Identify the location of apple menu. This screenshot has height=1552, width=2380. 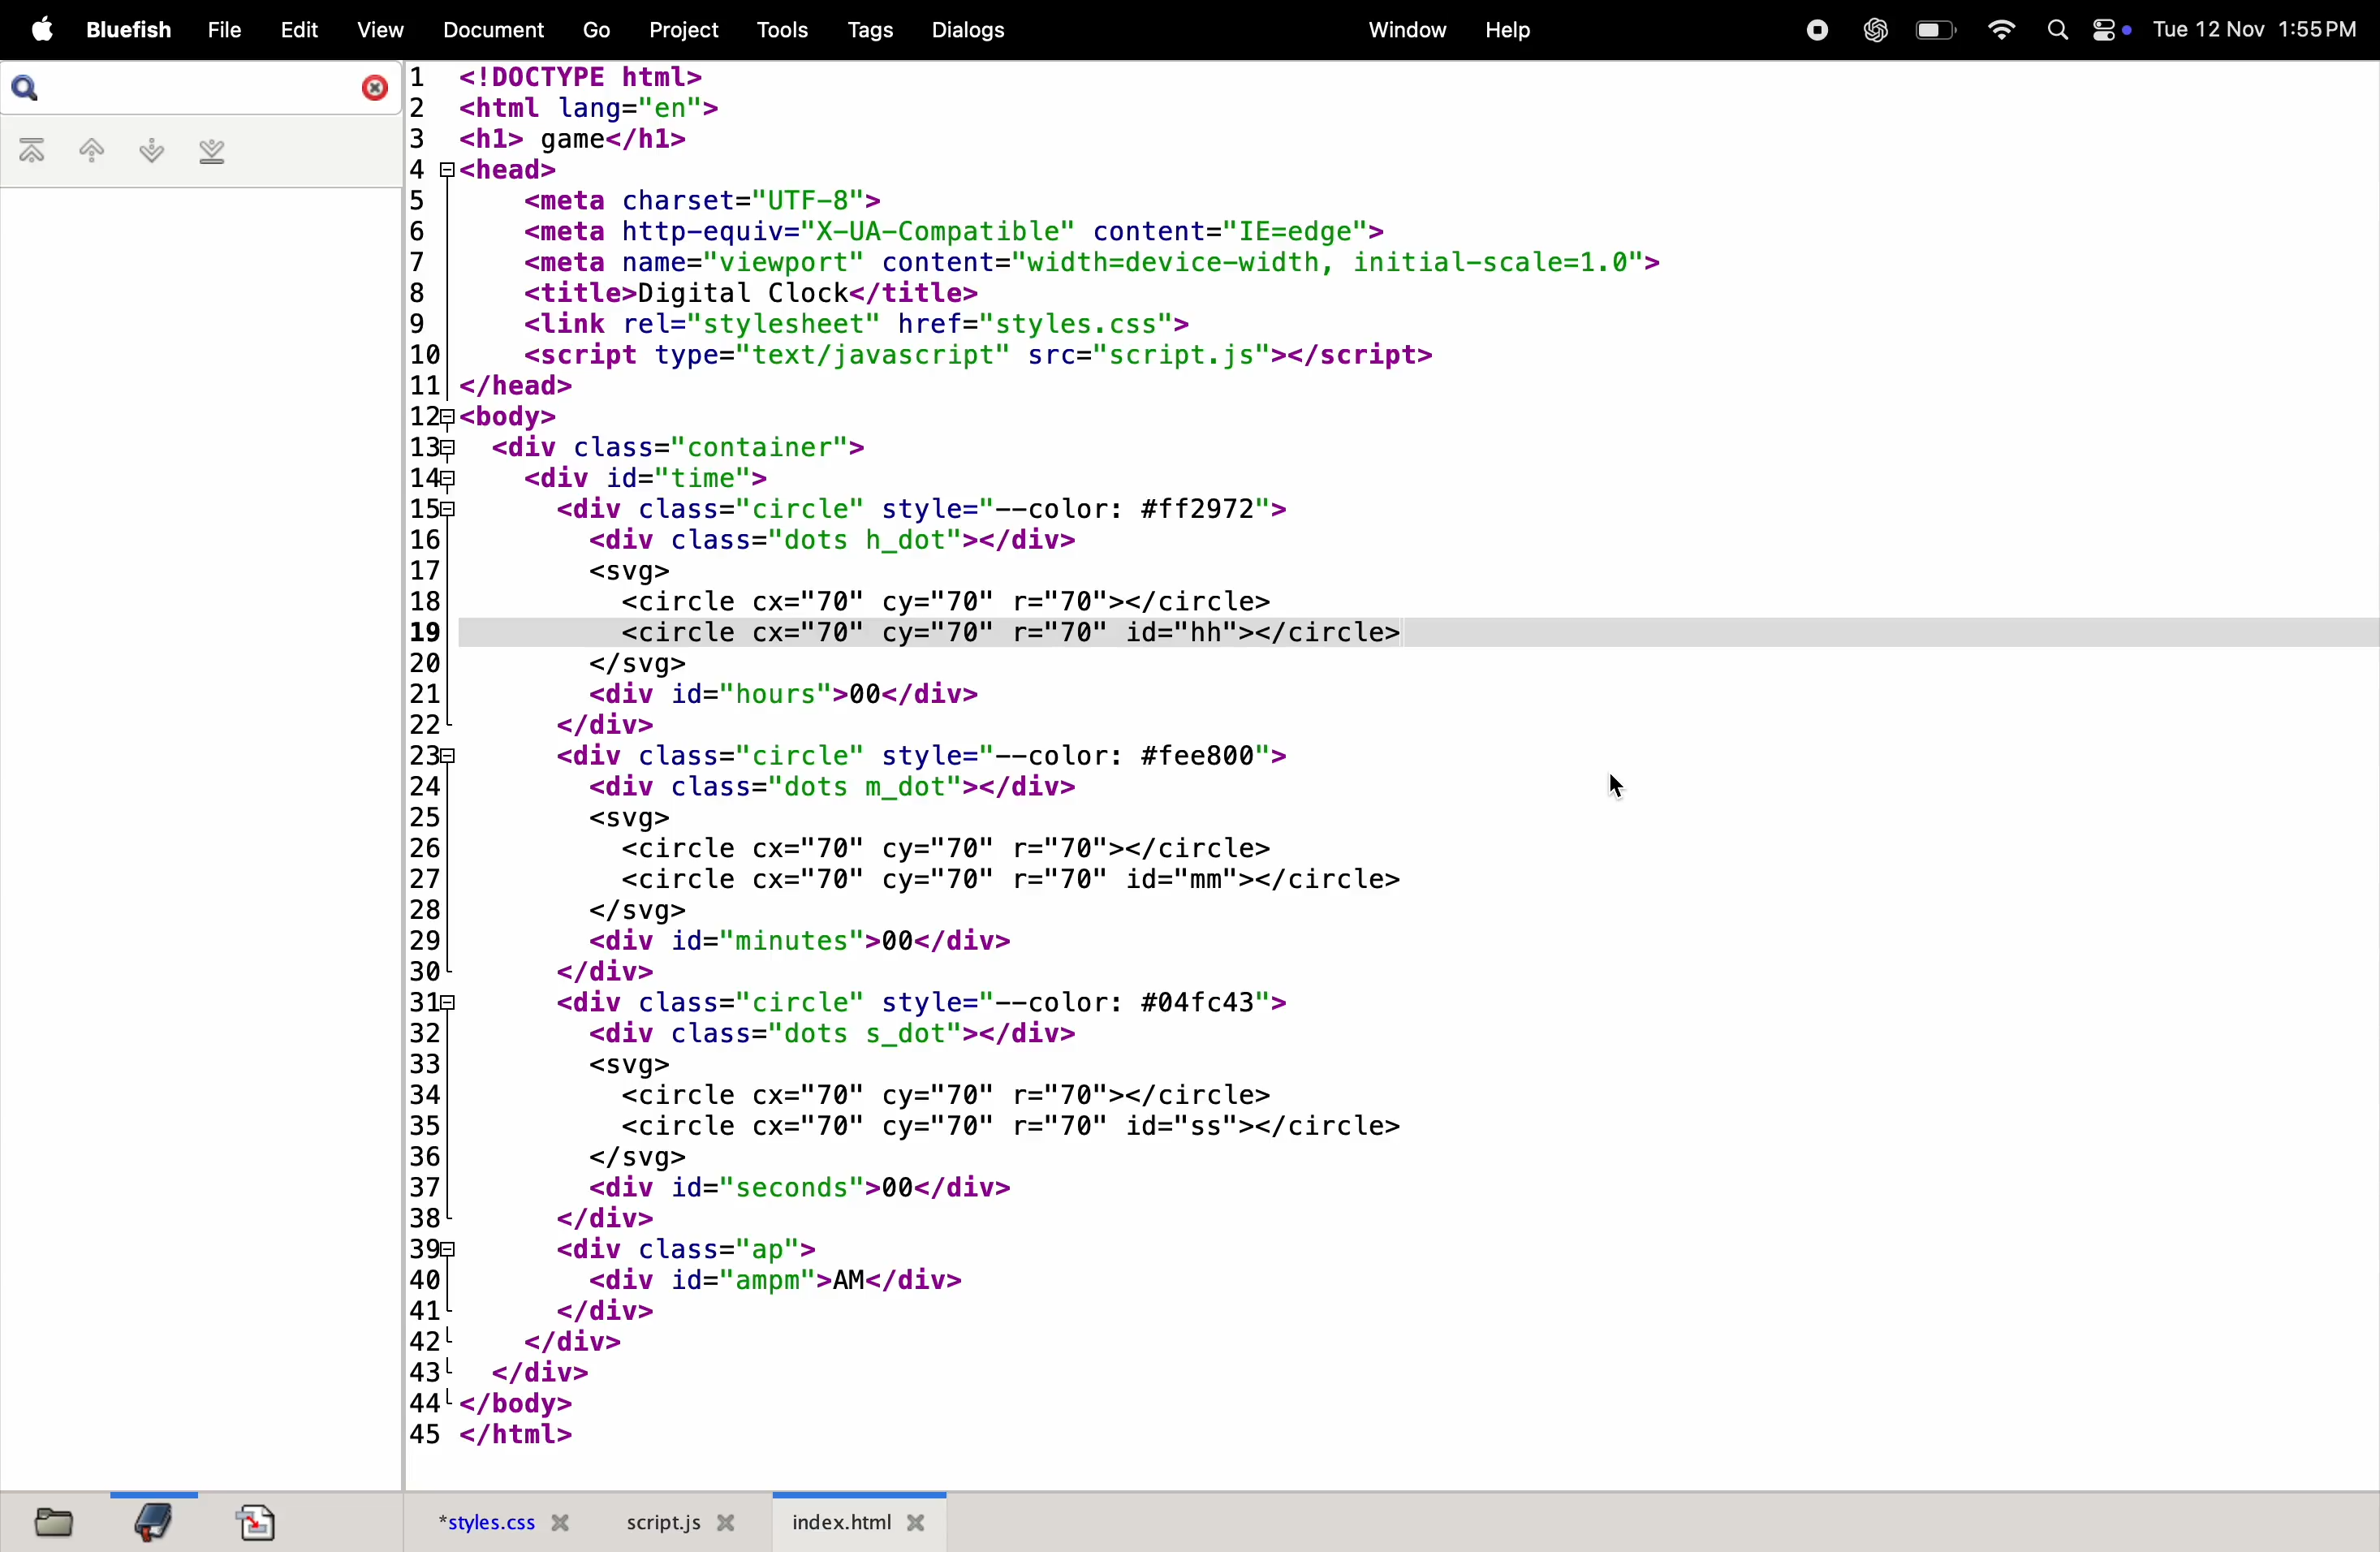
(35, 30).